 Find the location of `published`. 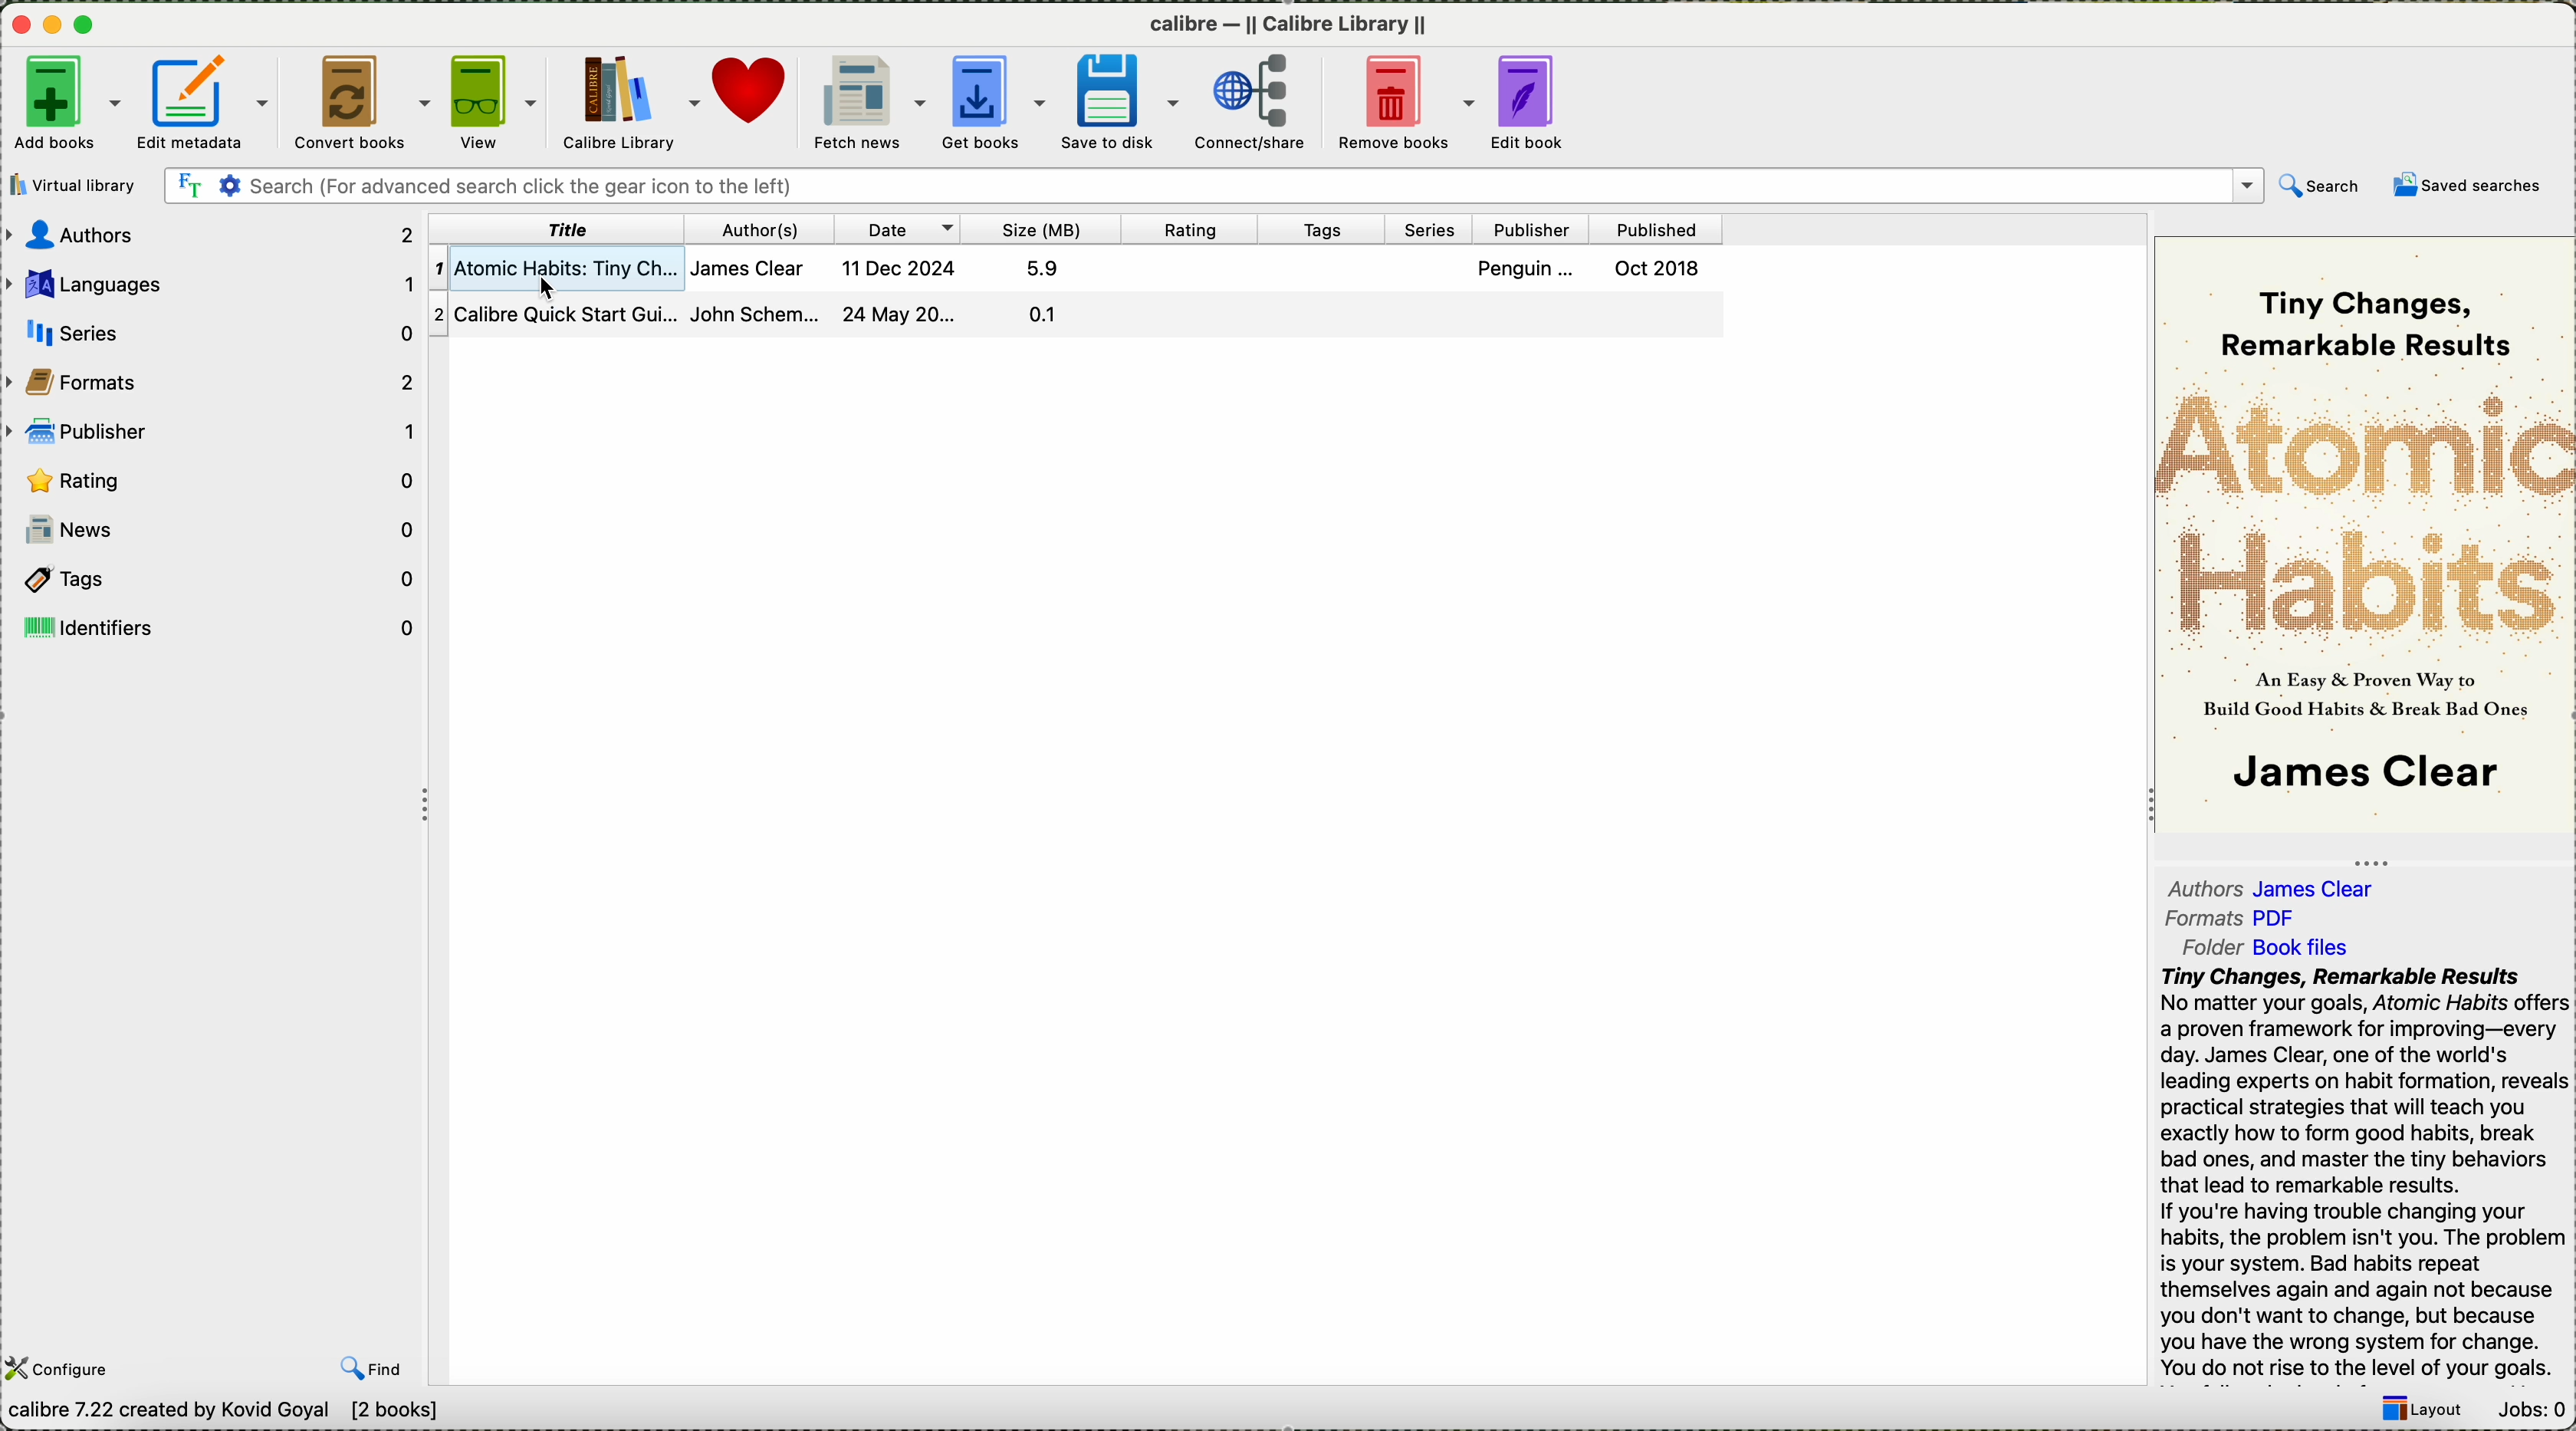

published is located at coordinates (1658, 229).